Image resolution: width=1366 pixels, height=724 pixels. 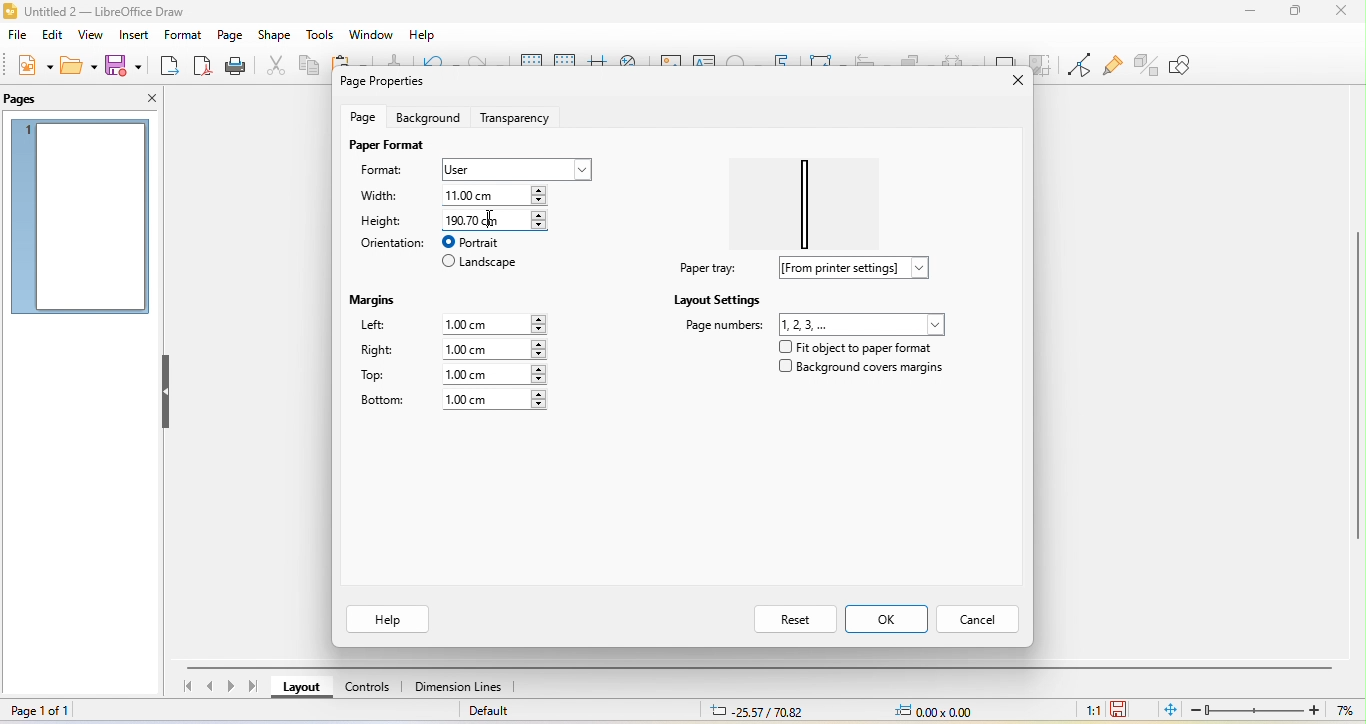 I want to click on default, so click(x=501, y=713).